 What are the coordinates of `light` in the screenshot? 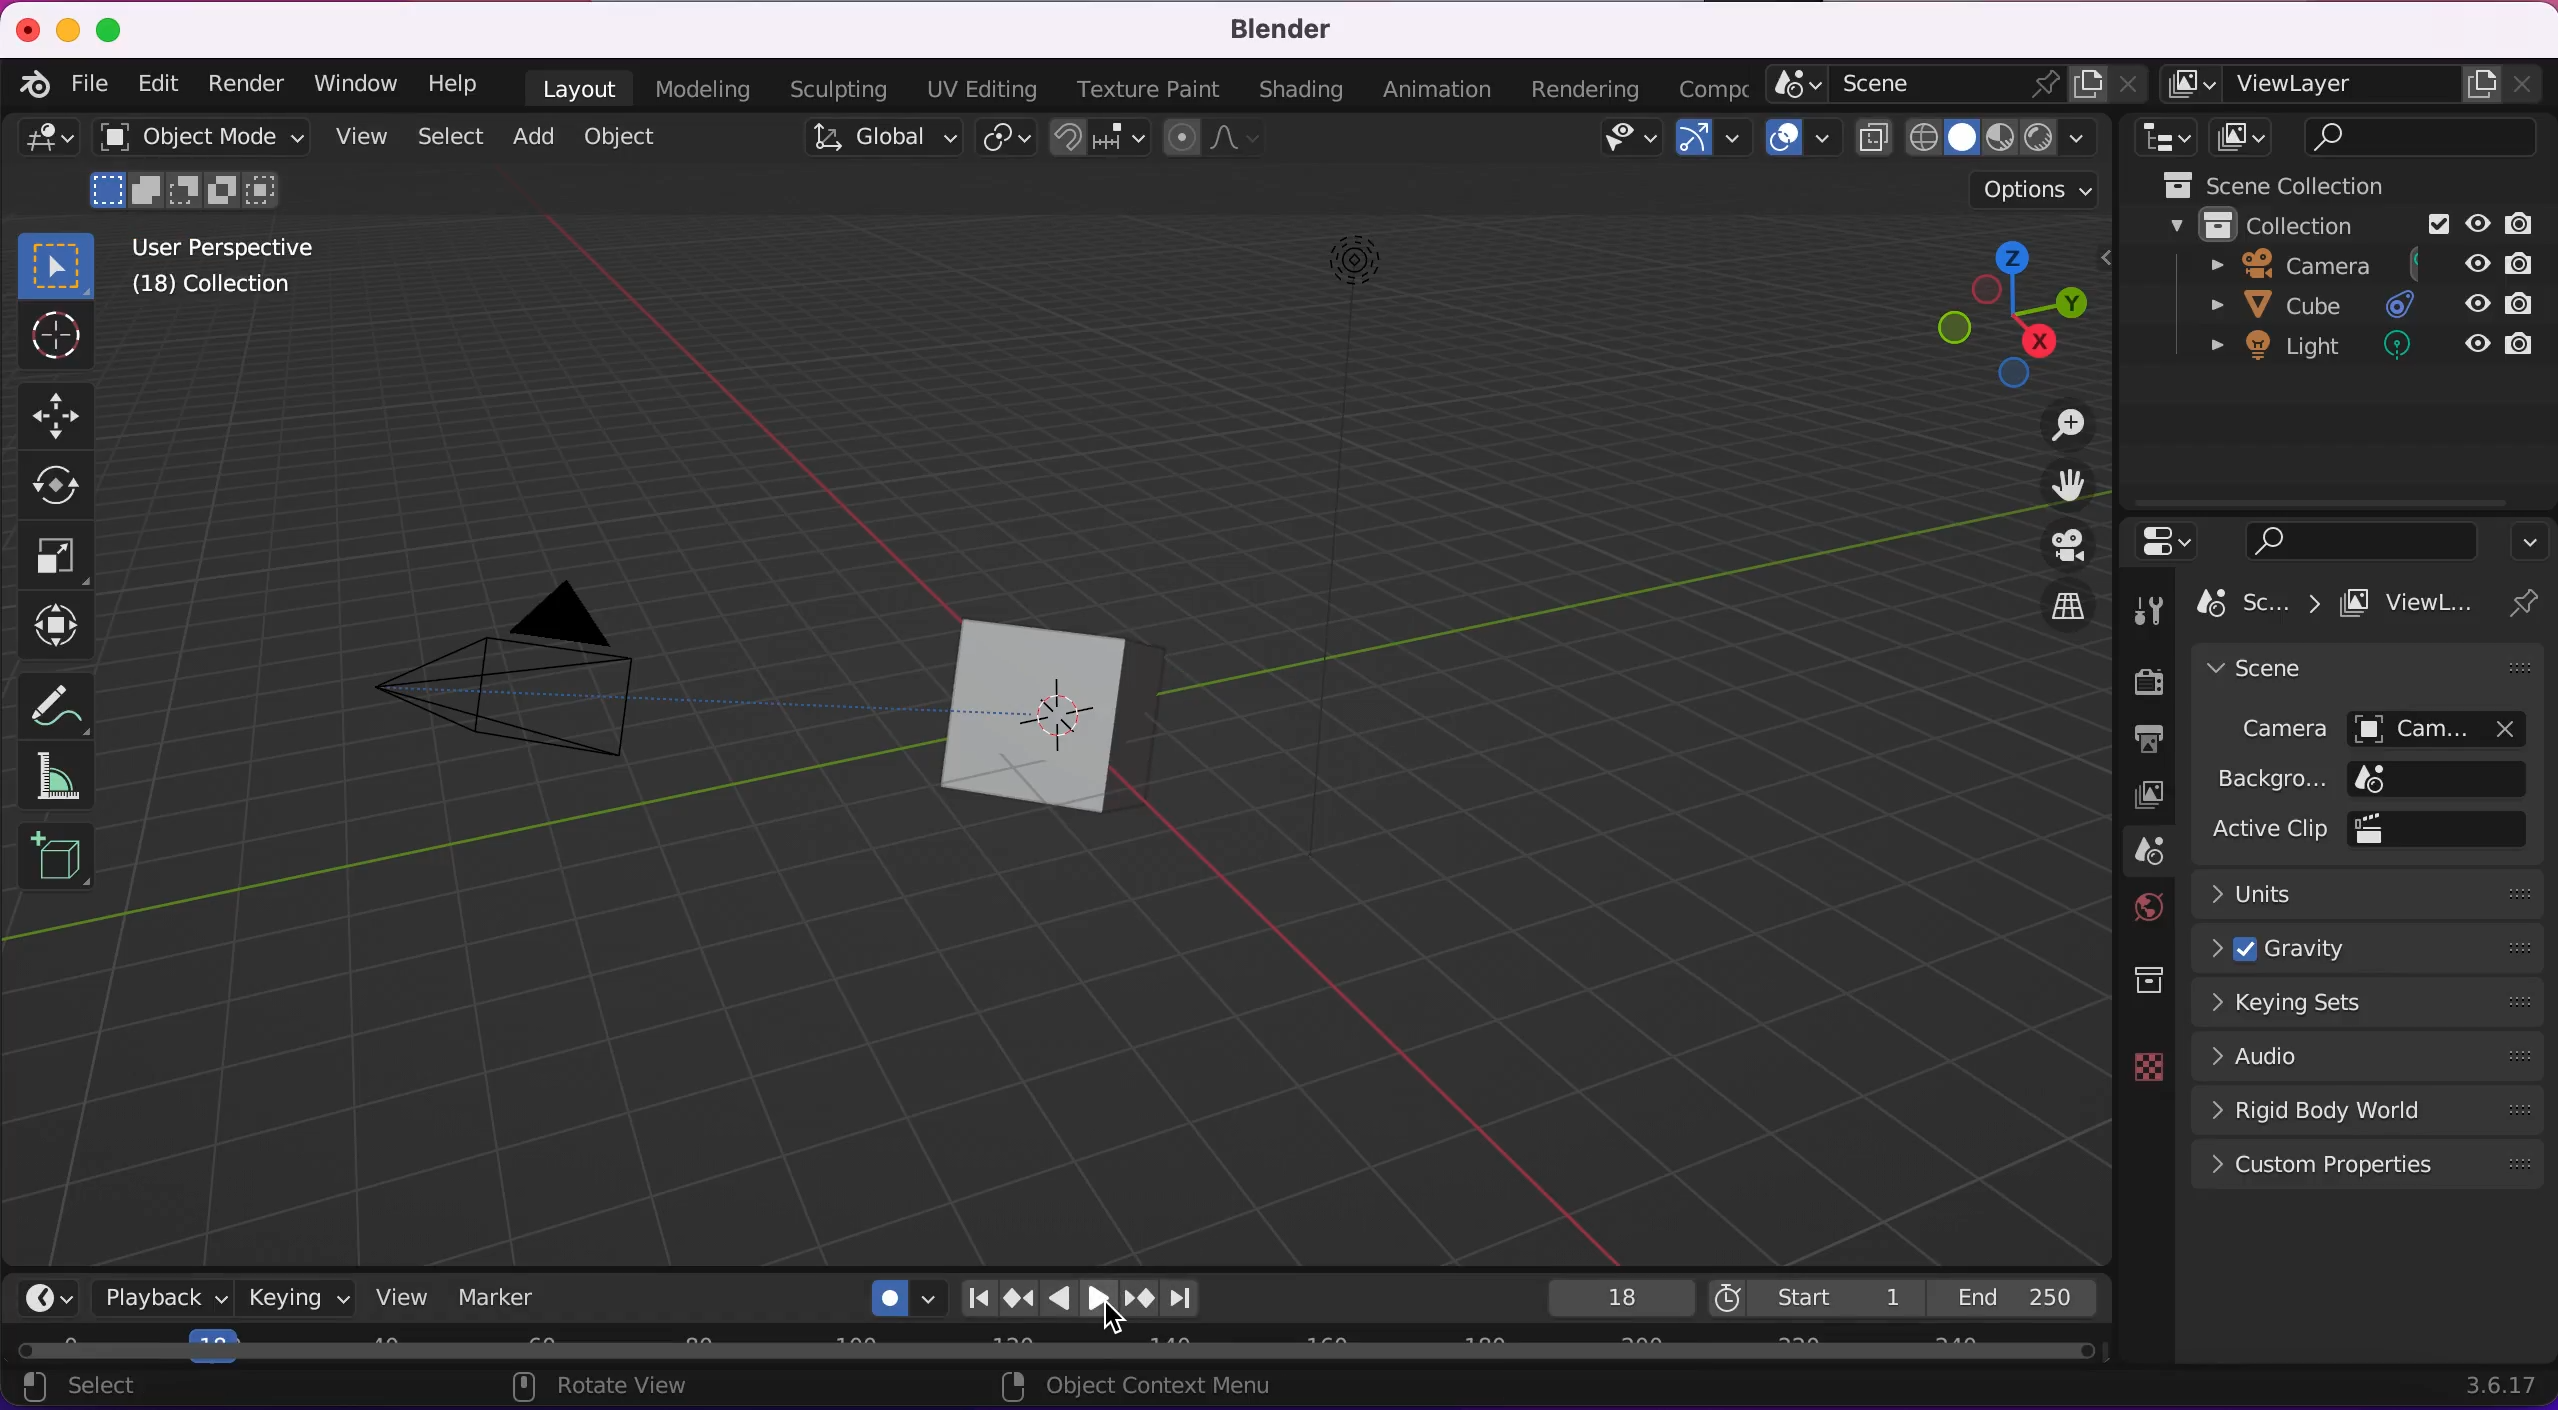 It's located at (1368, 401).